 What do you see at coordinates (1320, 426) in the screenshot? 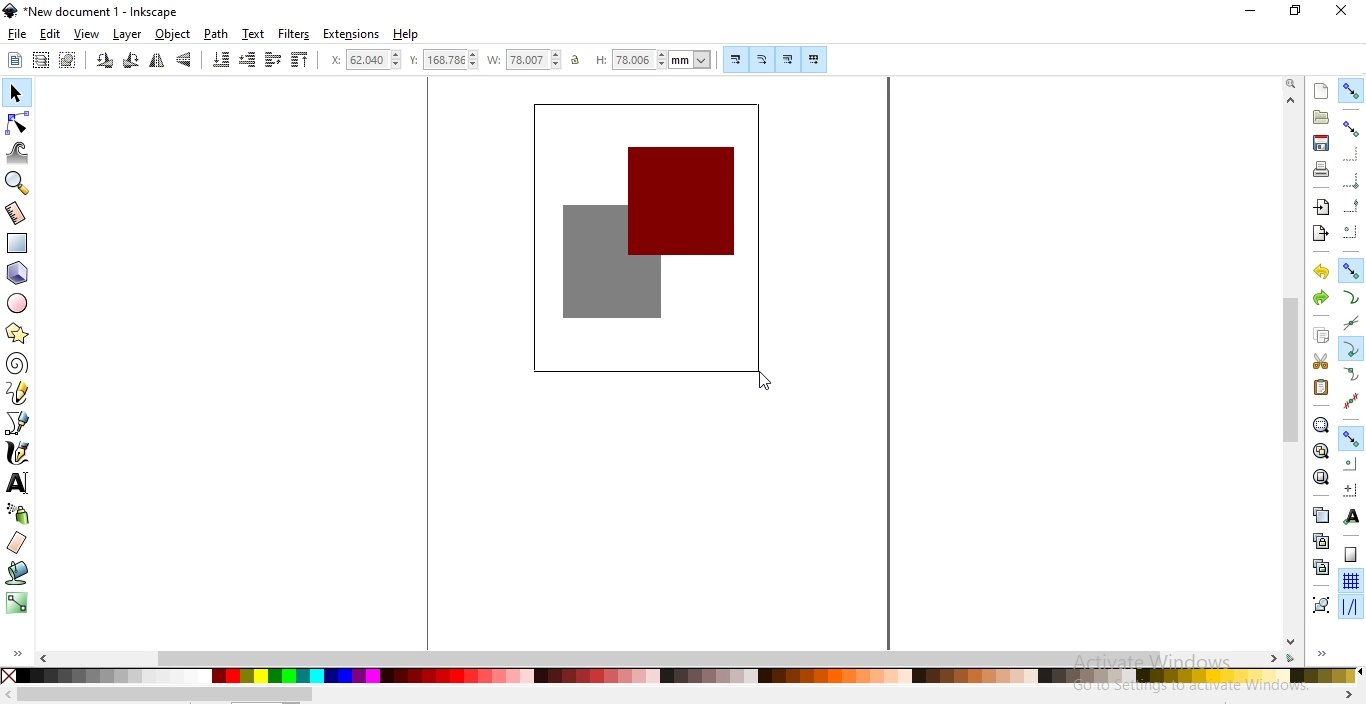
I see `zoom to fit selection` at bounding box center [1320, 426].